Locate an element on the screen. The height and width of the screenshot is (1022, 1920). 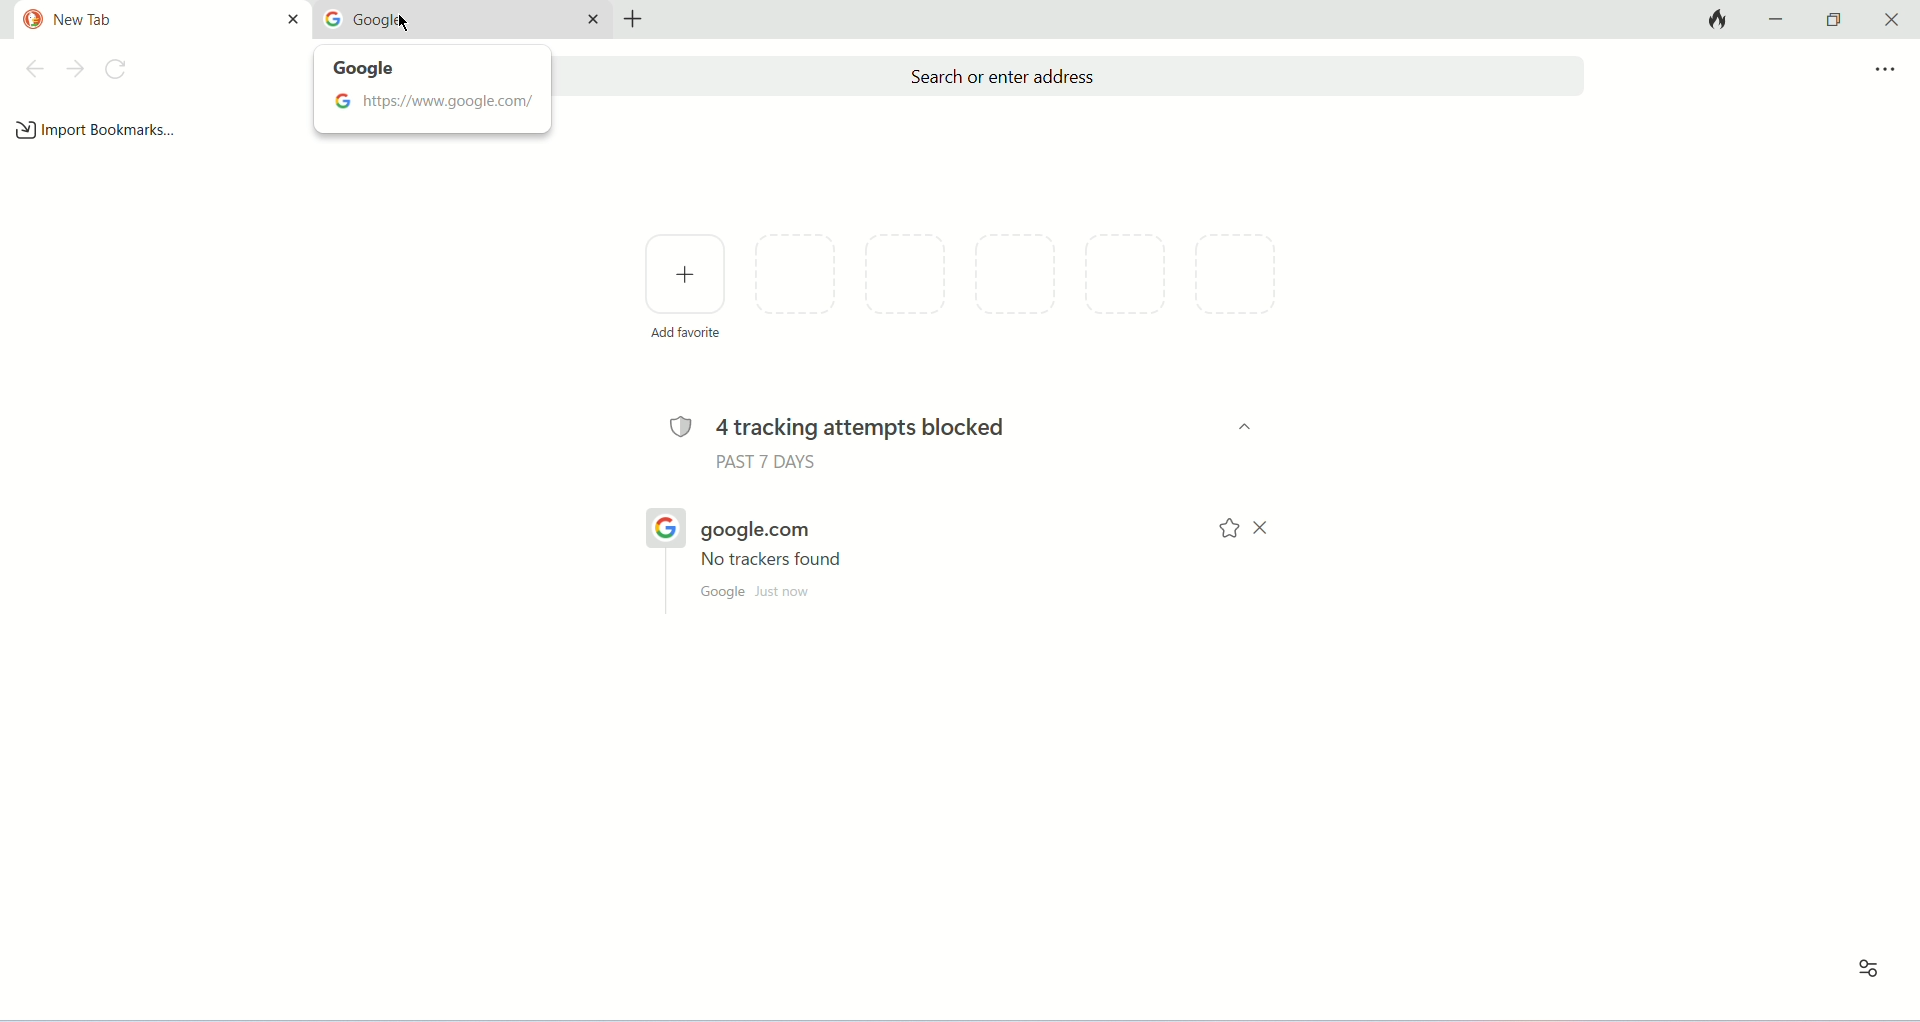
refresh is located at coordinates (121, 72).